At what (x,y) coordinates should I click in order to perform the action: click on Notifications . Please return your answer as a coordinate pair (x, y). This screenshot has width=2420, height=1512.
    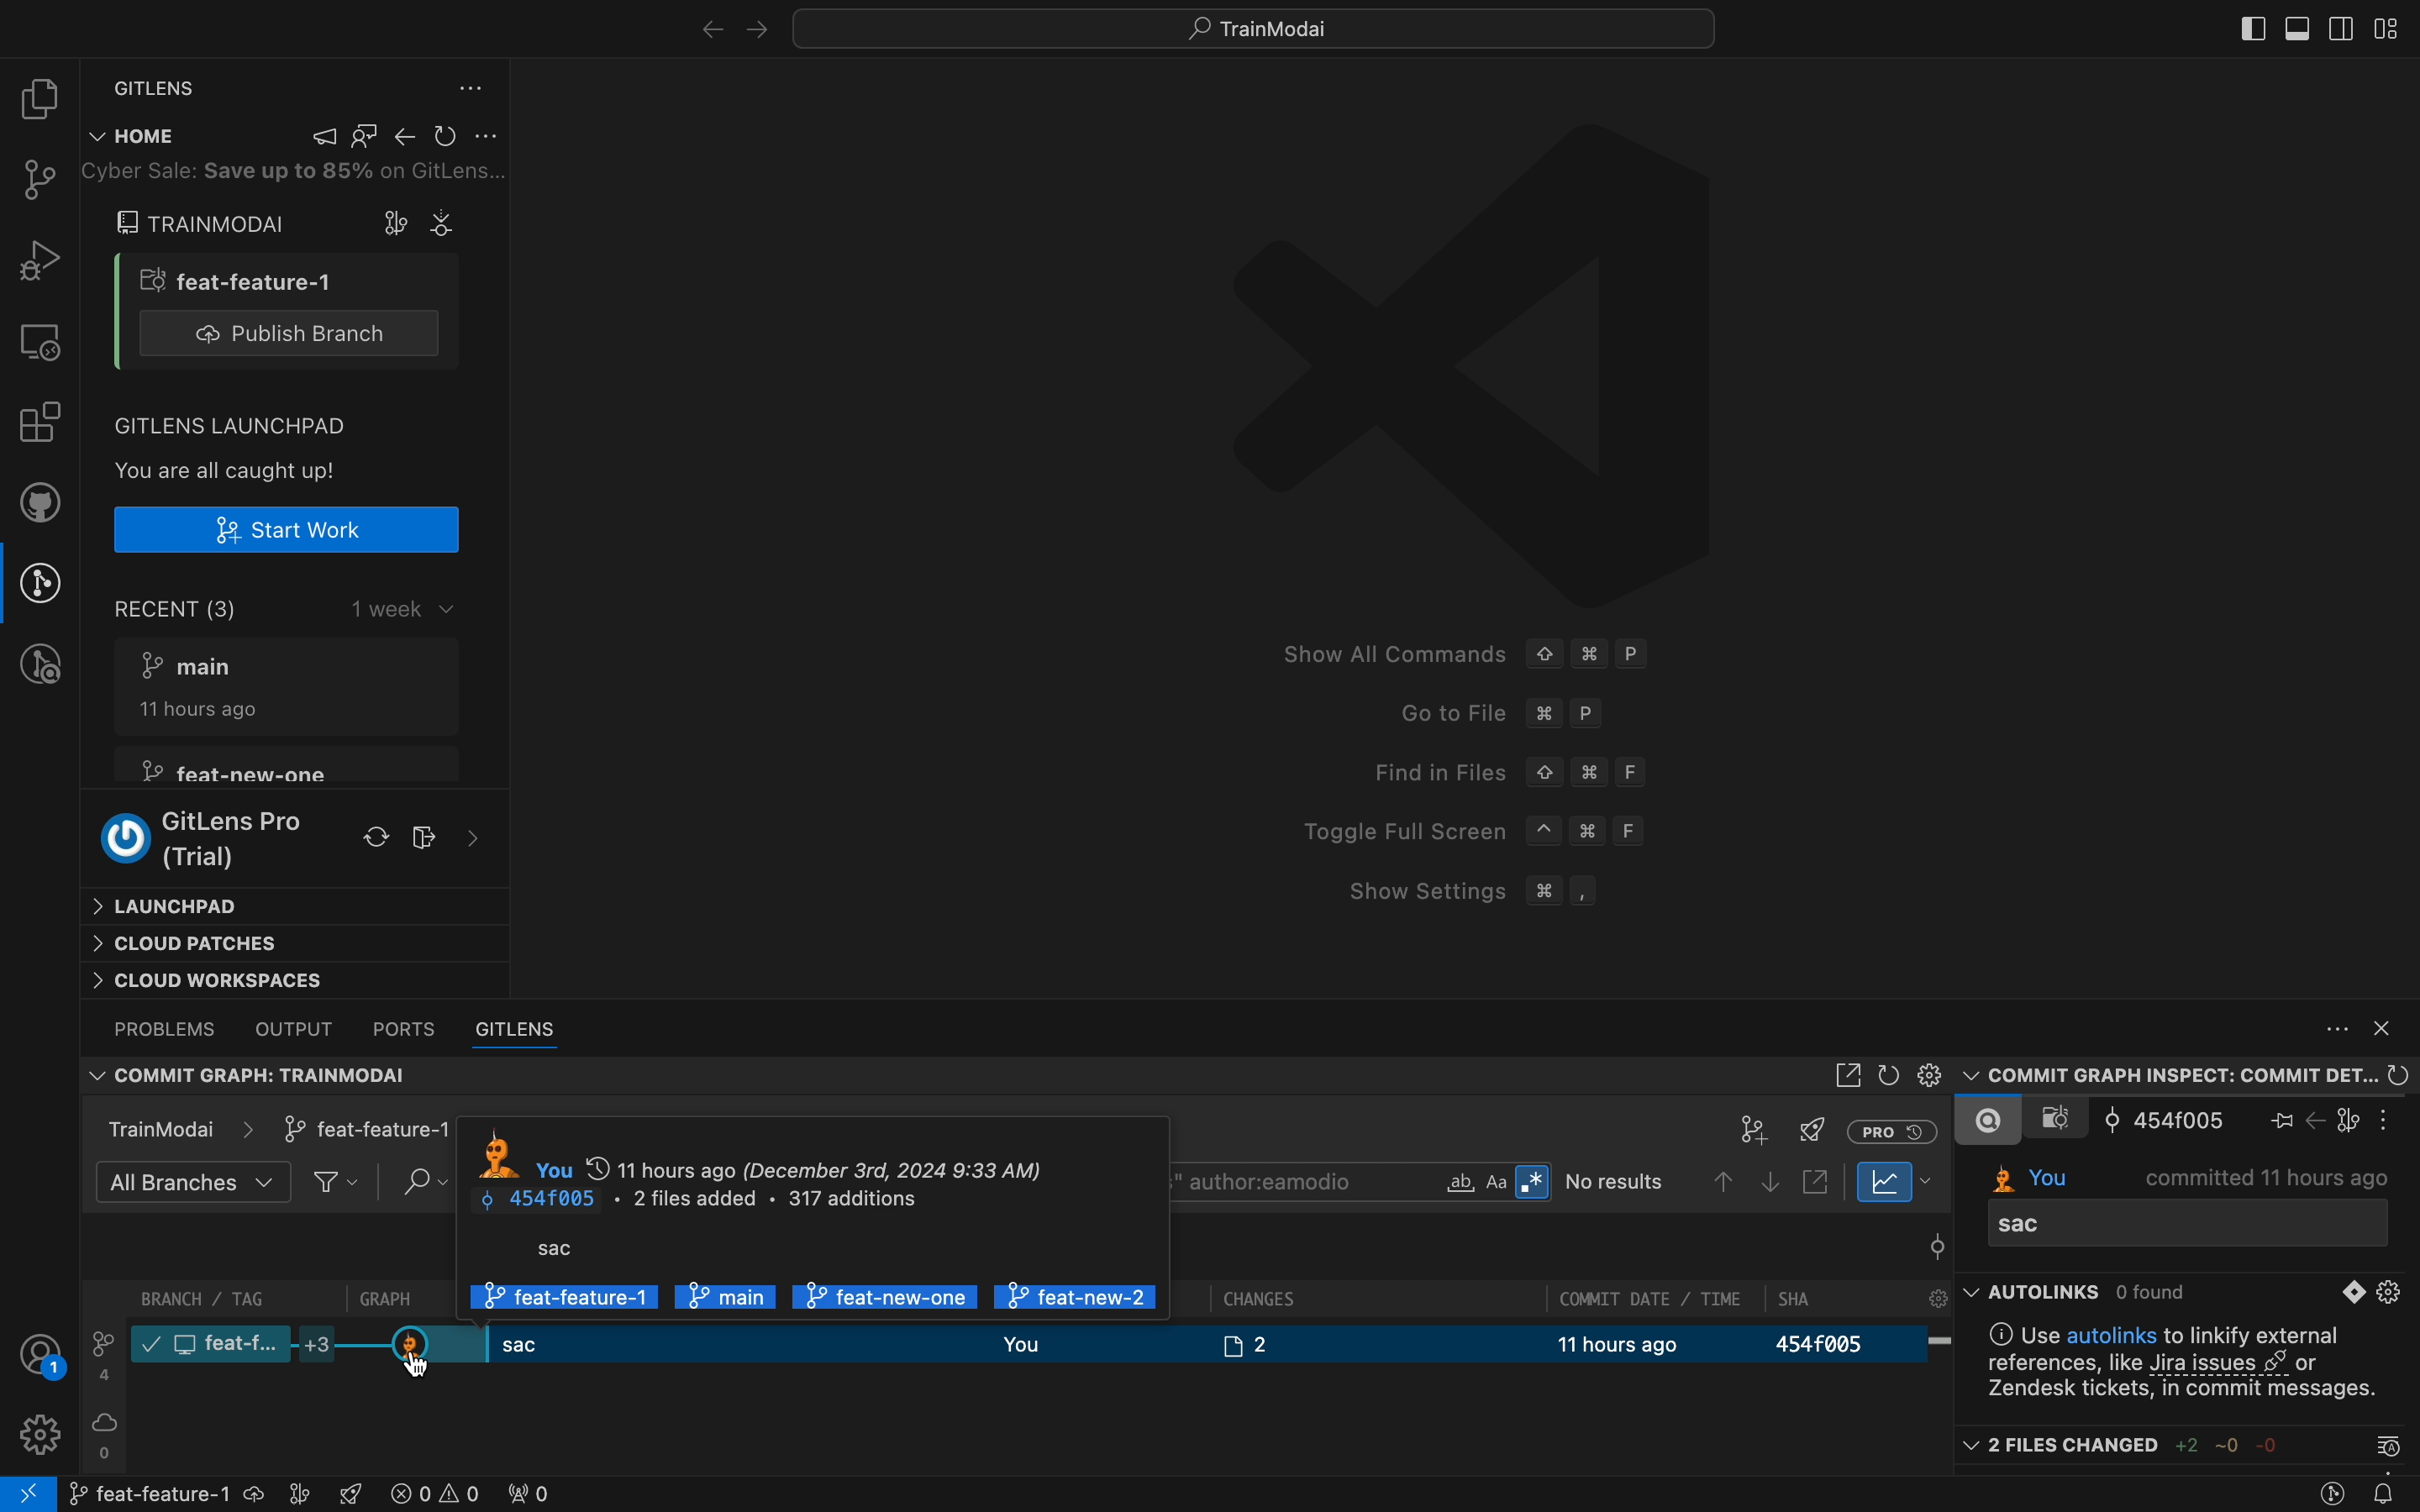
    Looking at the image, I should click on (2385, 1493).